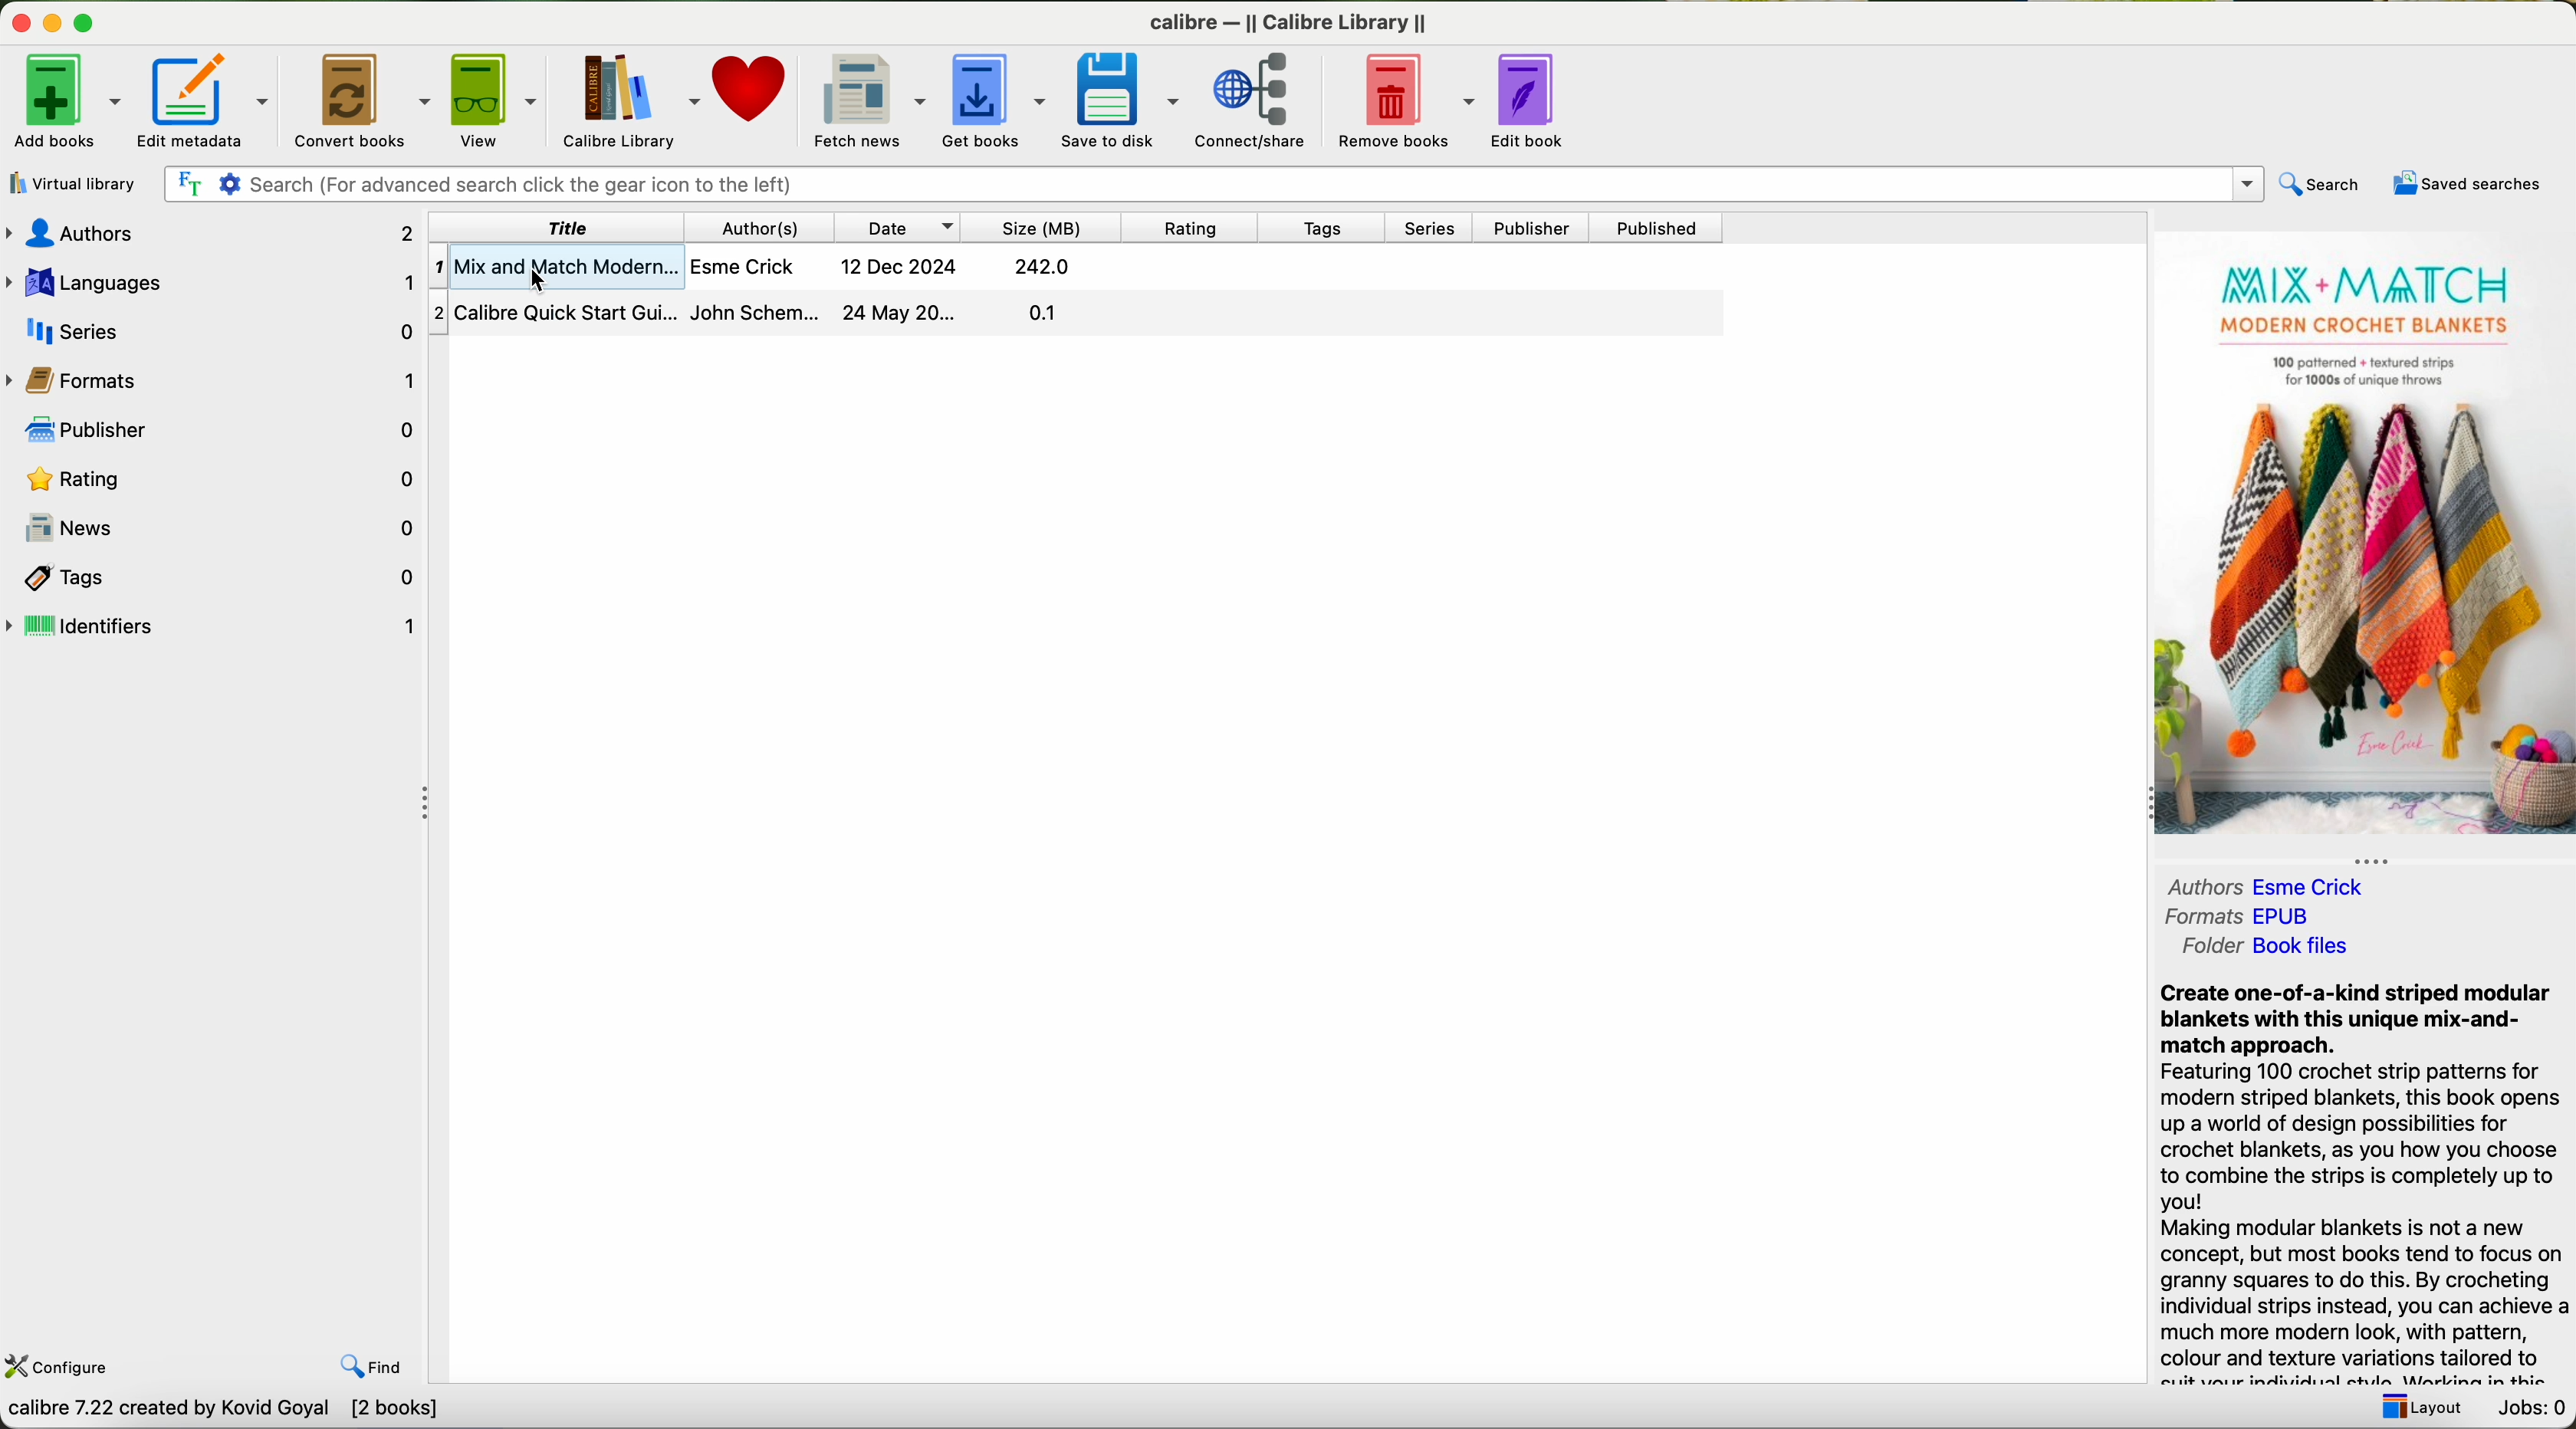  I want to click on save to disk, so click(1125, 98).